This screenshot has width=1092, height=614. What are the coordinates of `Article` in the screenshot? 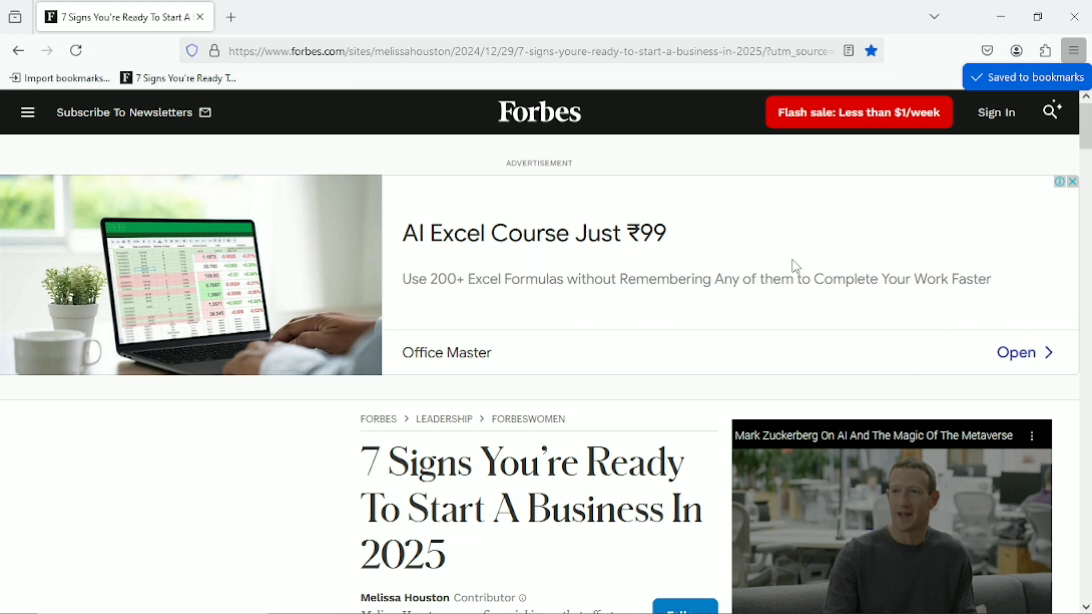 It's located at (653, 507).